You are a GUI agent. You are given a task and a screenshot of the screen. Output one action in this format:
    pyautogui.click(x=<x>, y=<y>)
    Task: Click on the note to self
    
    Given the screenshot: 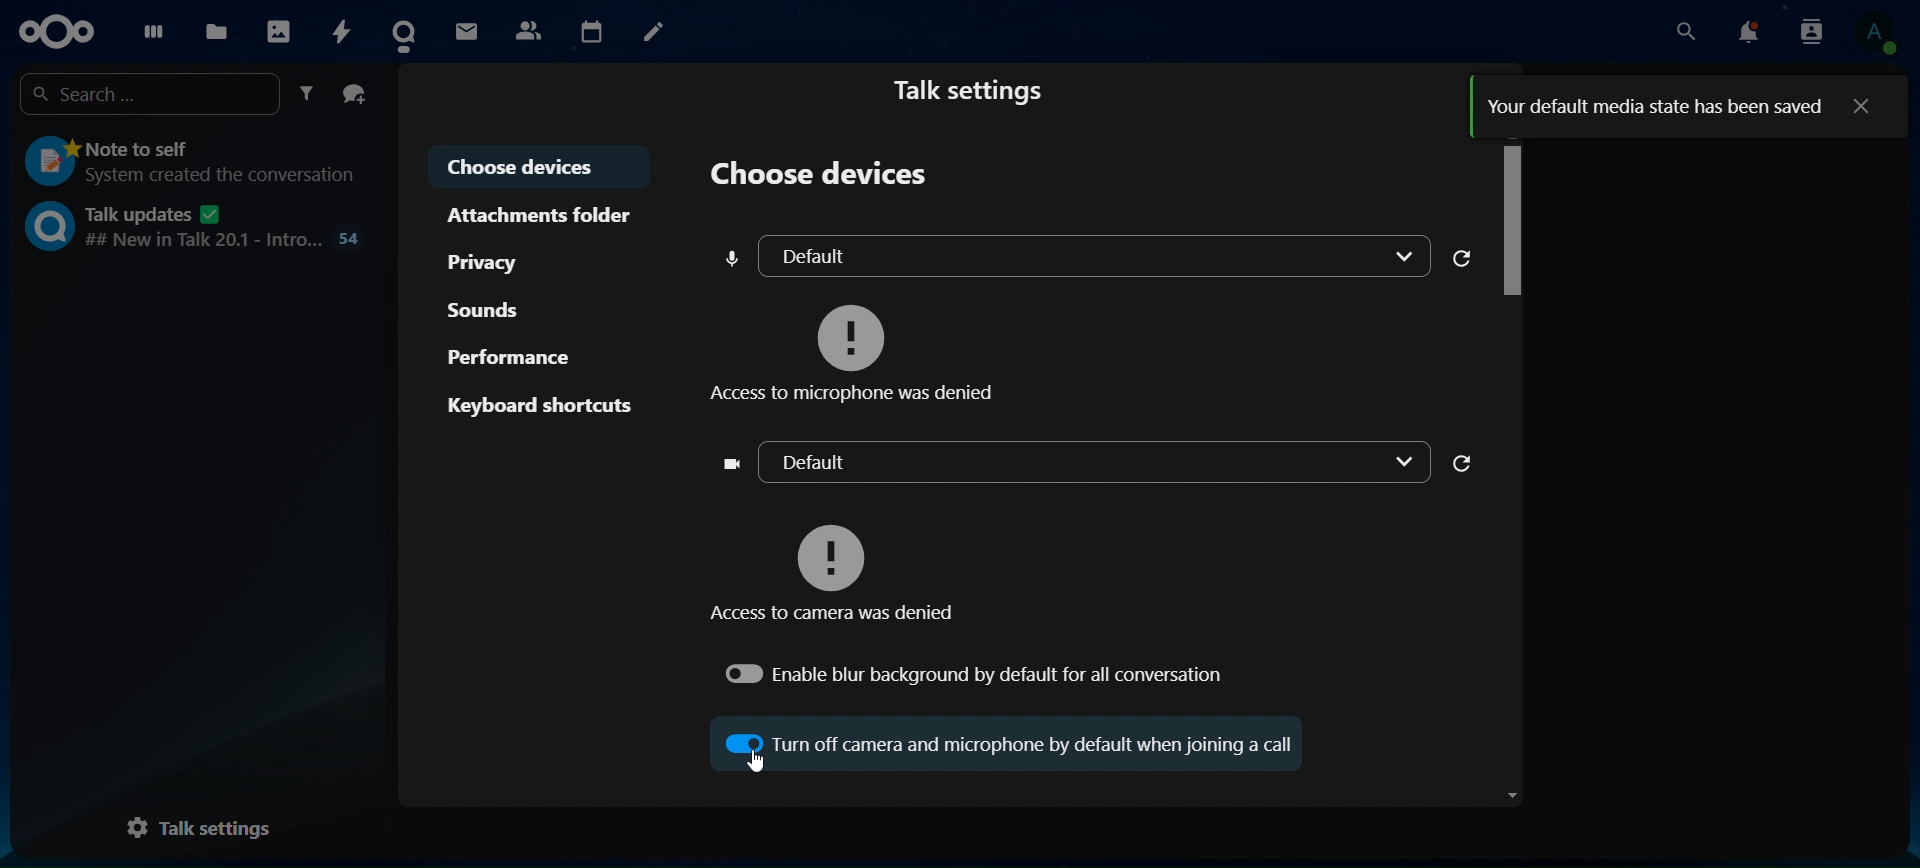 What is the action you would take?
    pyautogui.click(x=187, y=157)
    